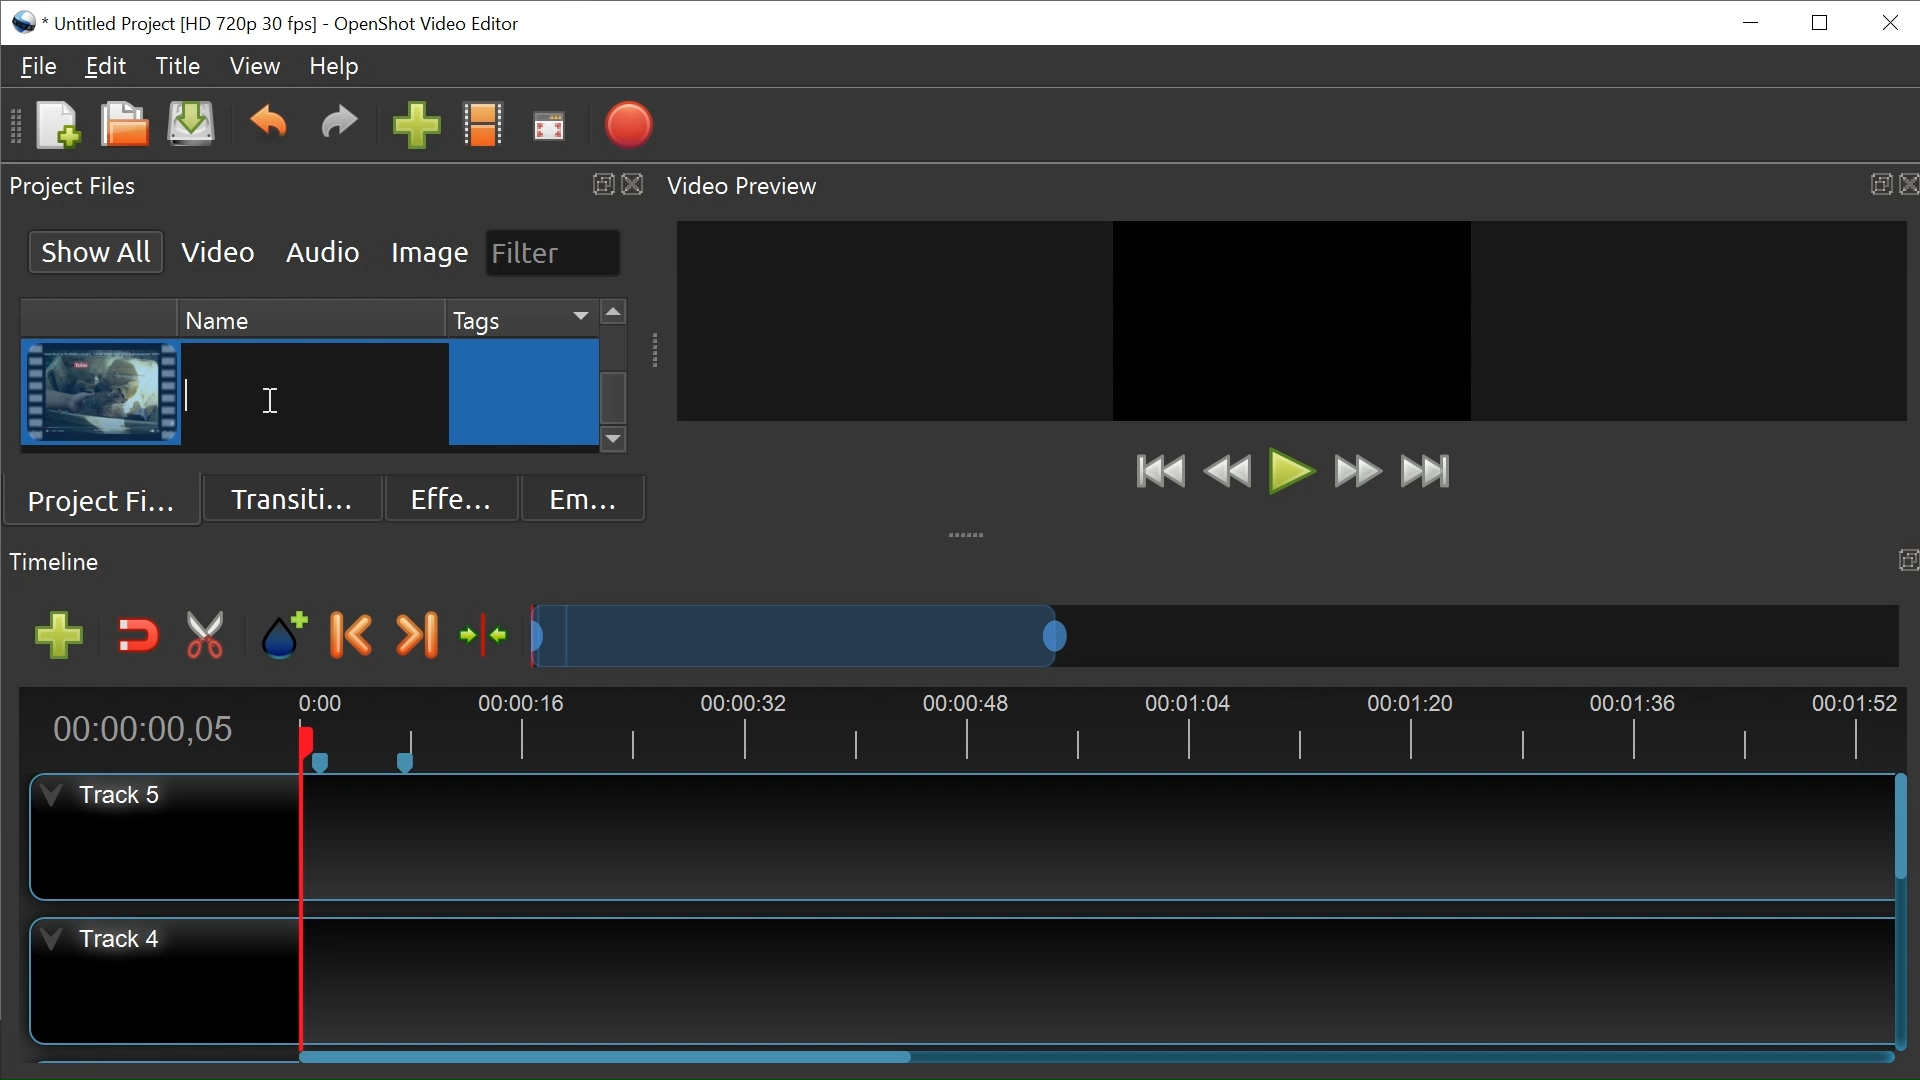 The image size is (1920, 1080). Describe the element at coordinates (193, 127) in the screenshot. I see `Save Project` at that location.